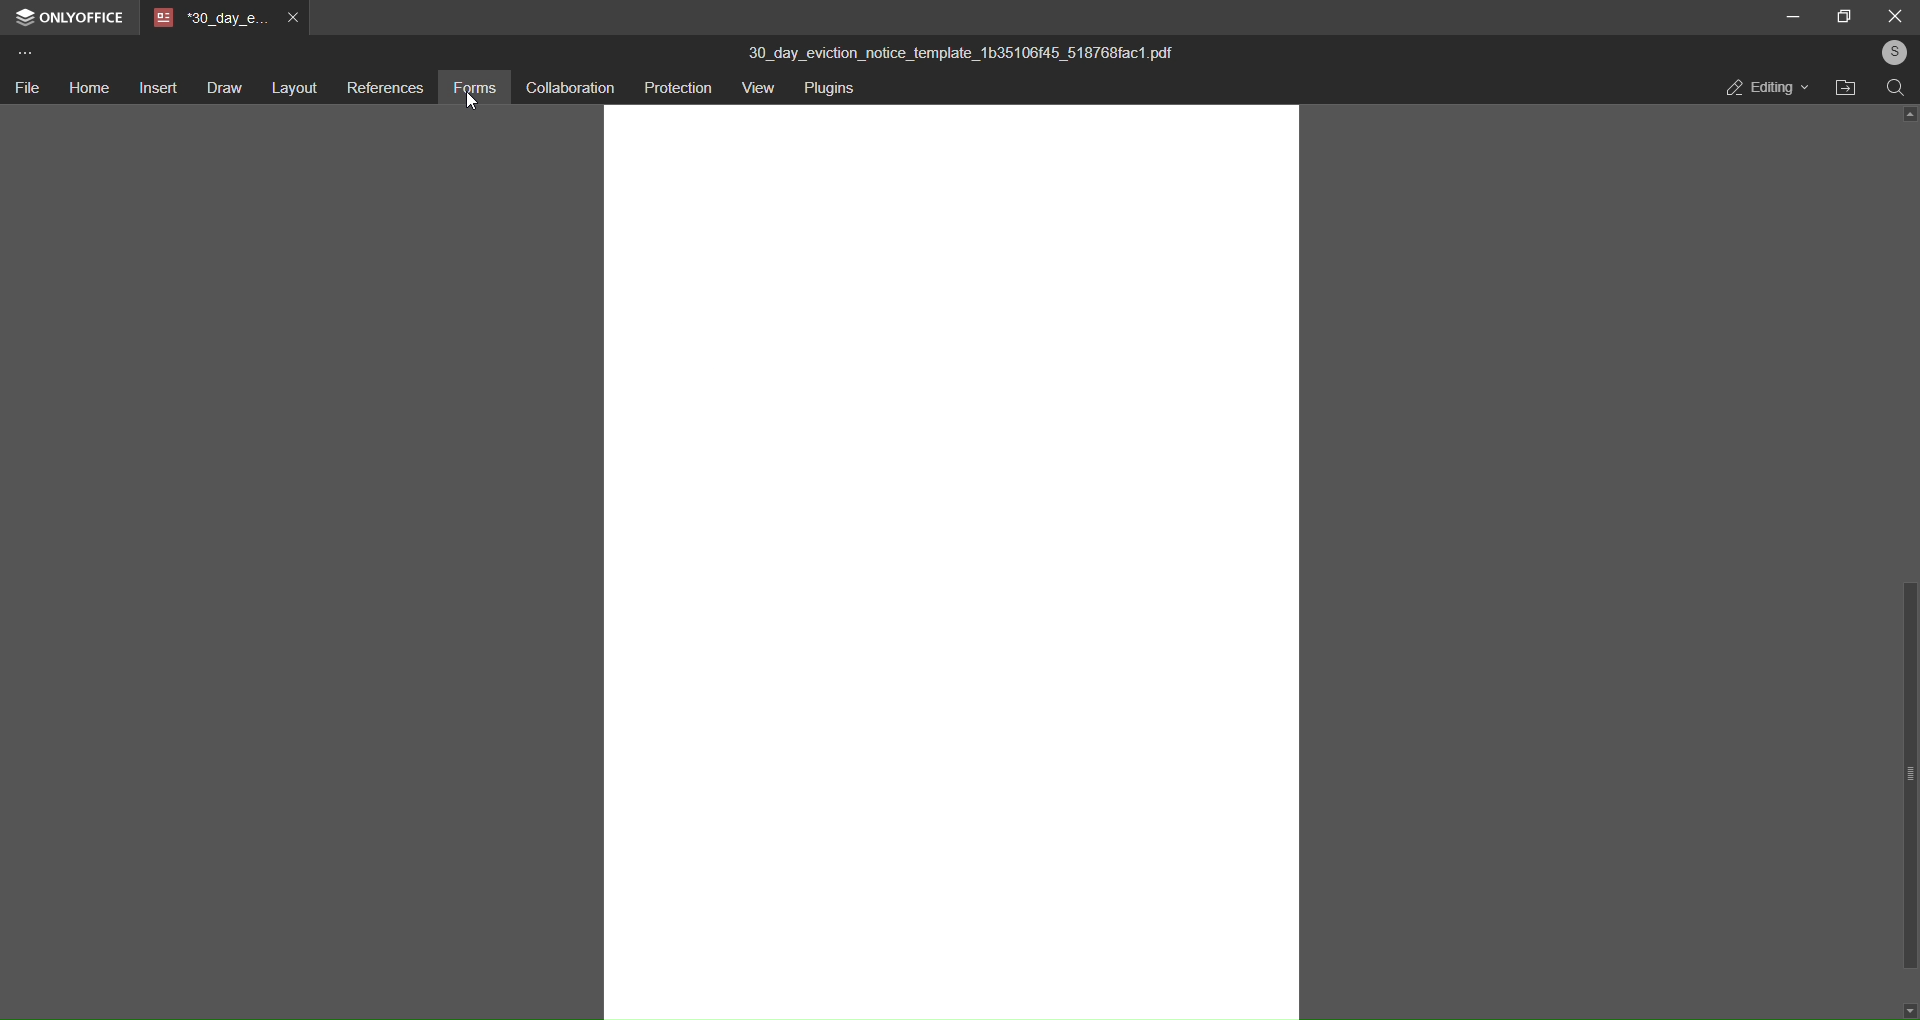  I want to click on protection, so click(681, 89).